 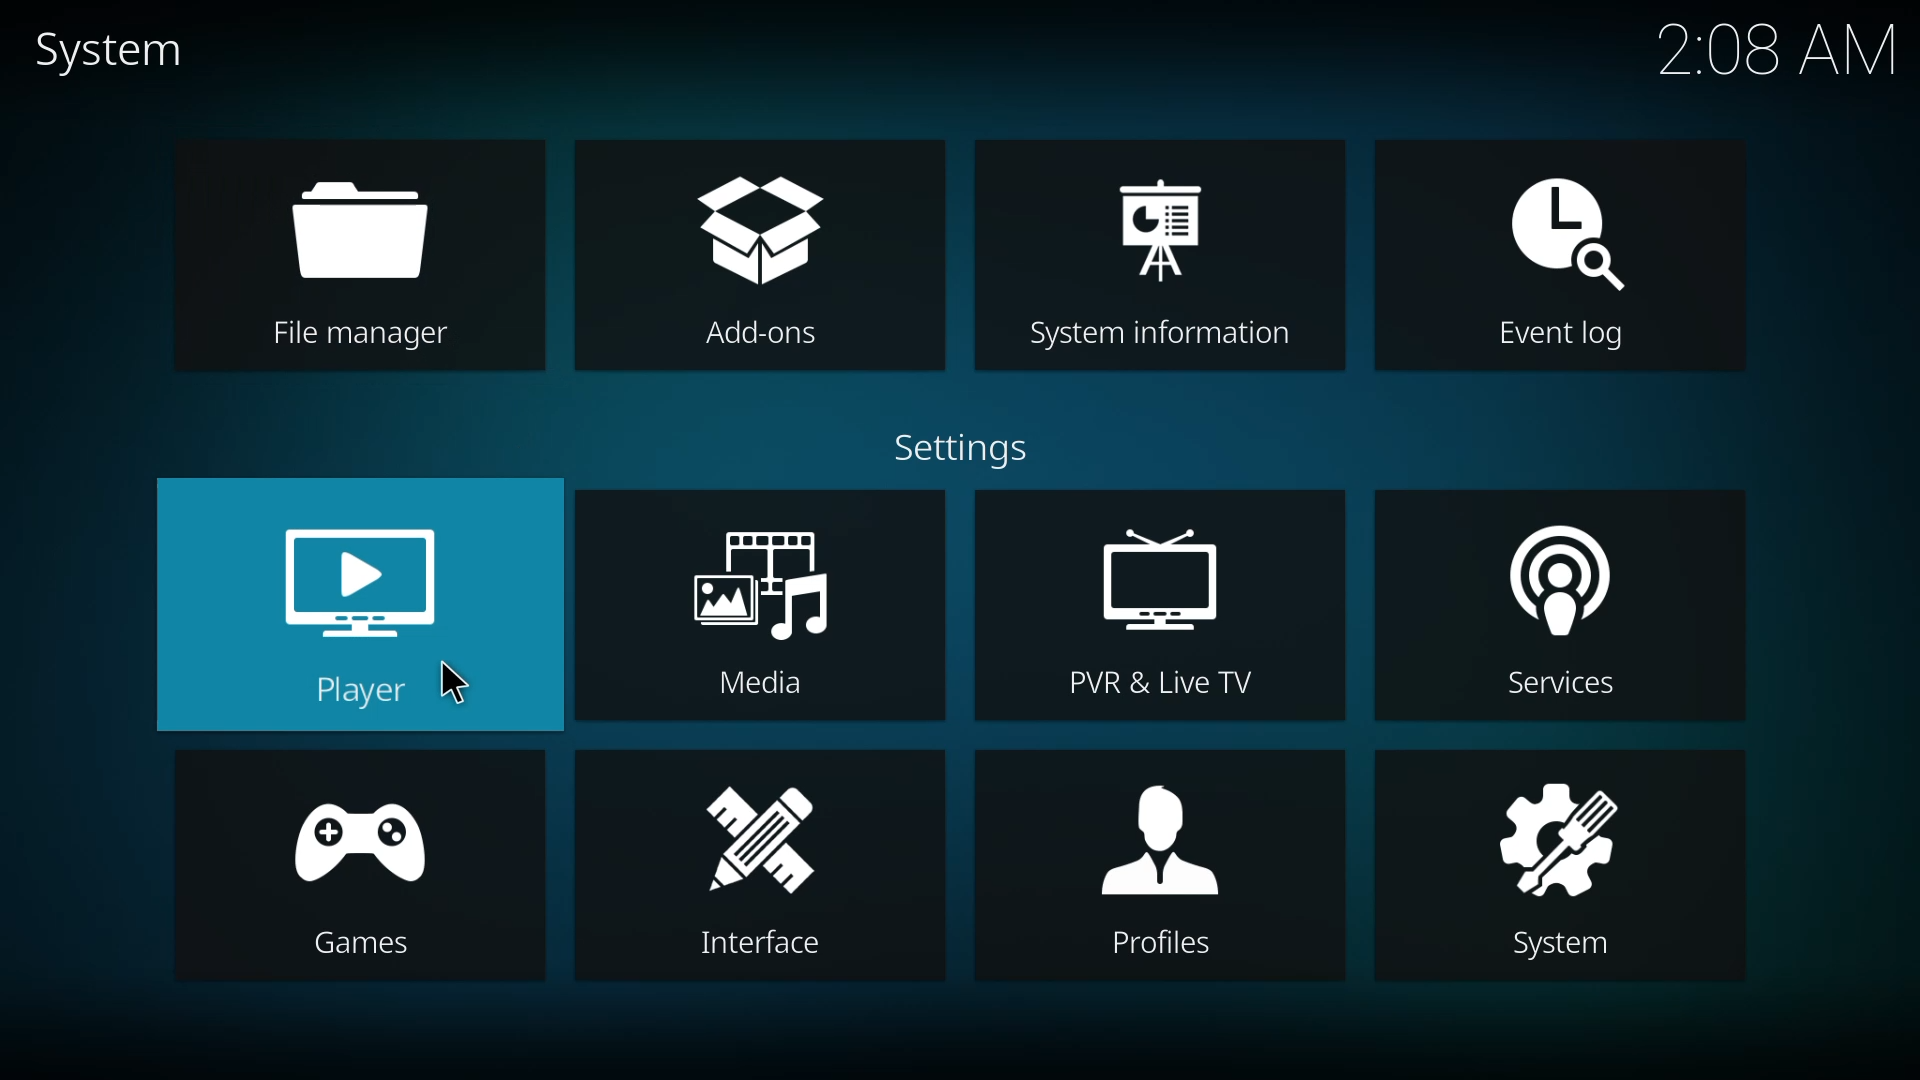 I want to click on player, so click(x=369, y=606).